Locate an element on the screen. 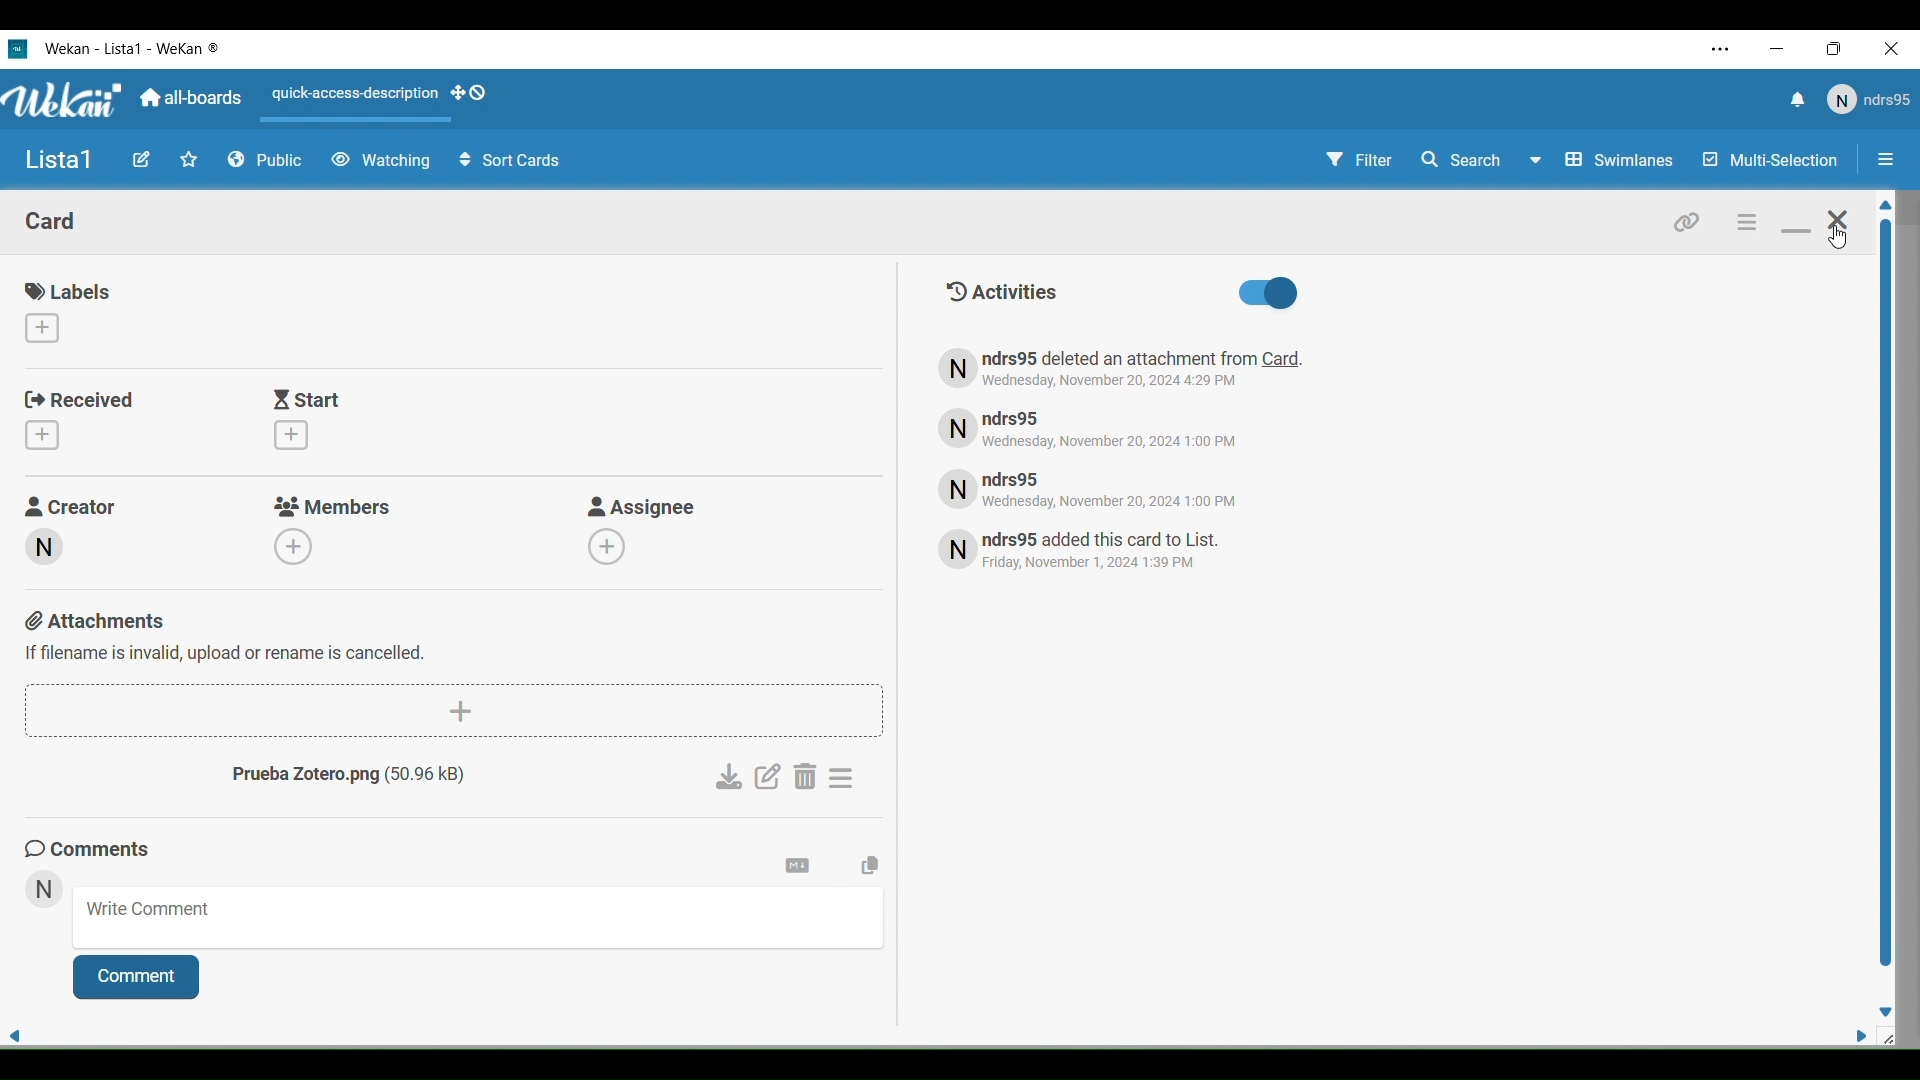  Creator is located at coordinates (74, 504).